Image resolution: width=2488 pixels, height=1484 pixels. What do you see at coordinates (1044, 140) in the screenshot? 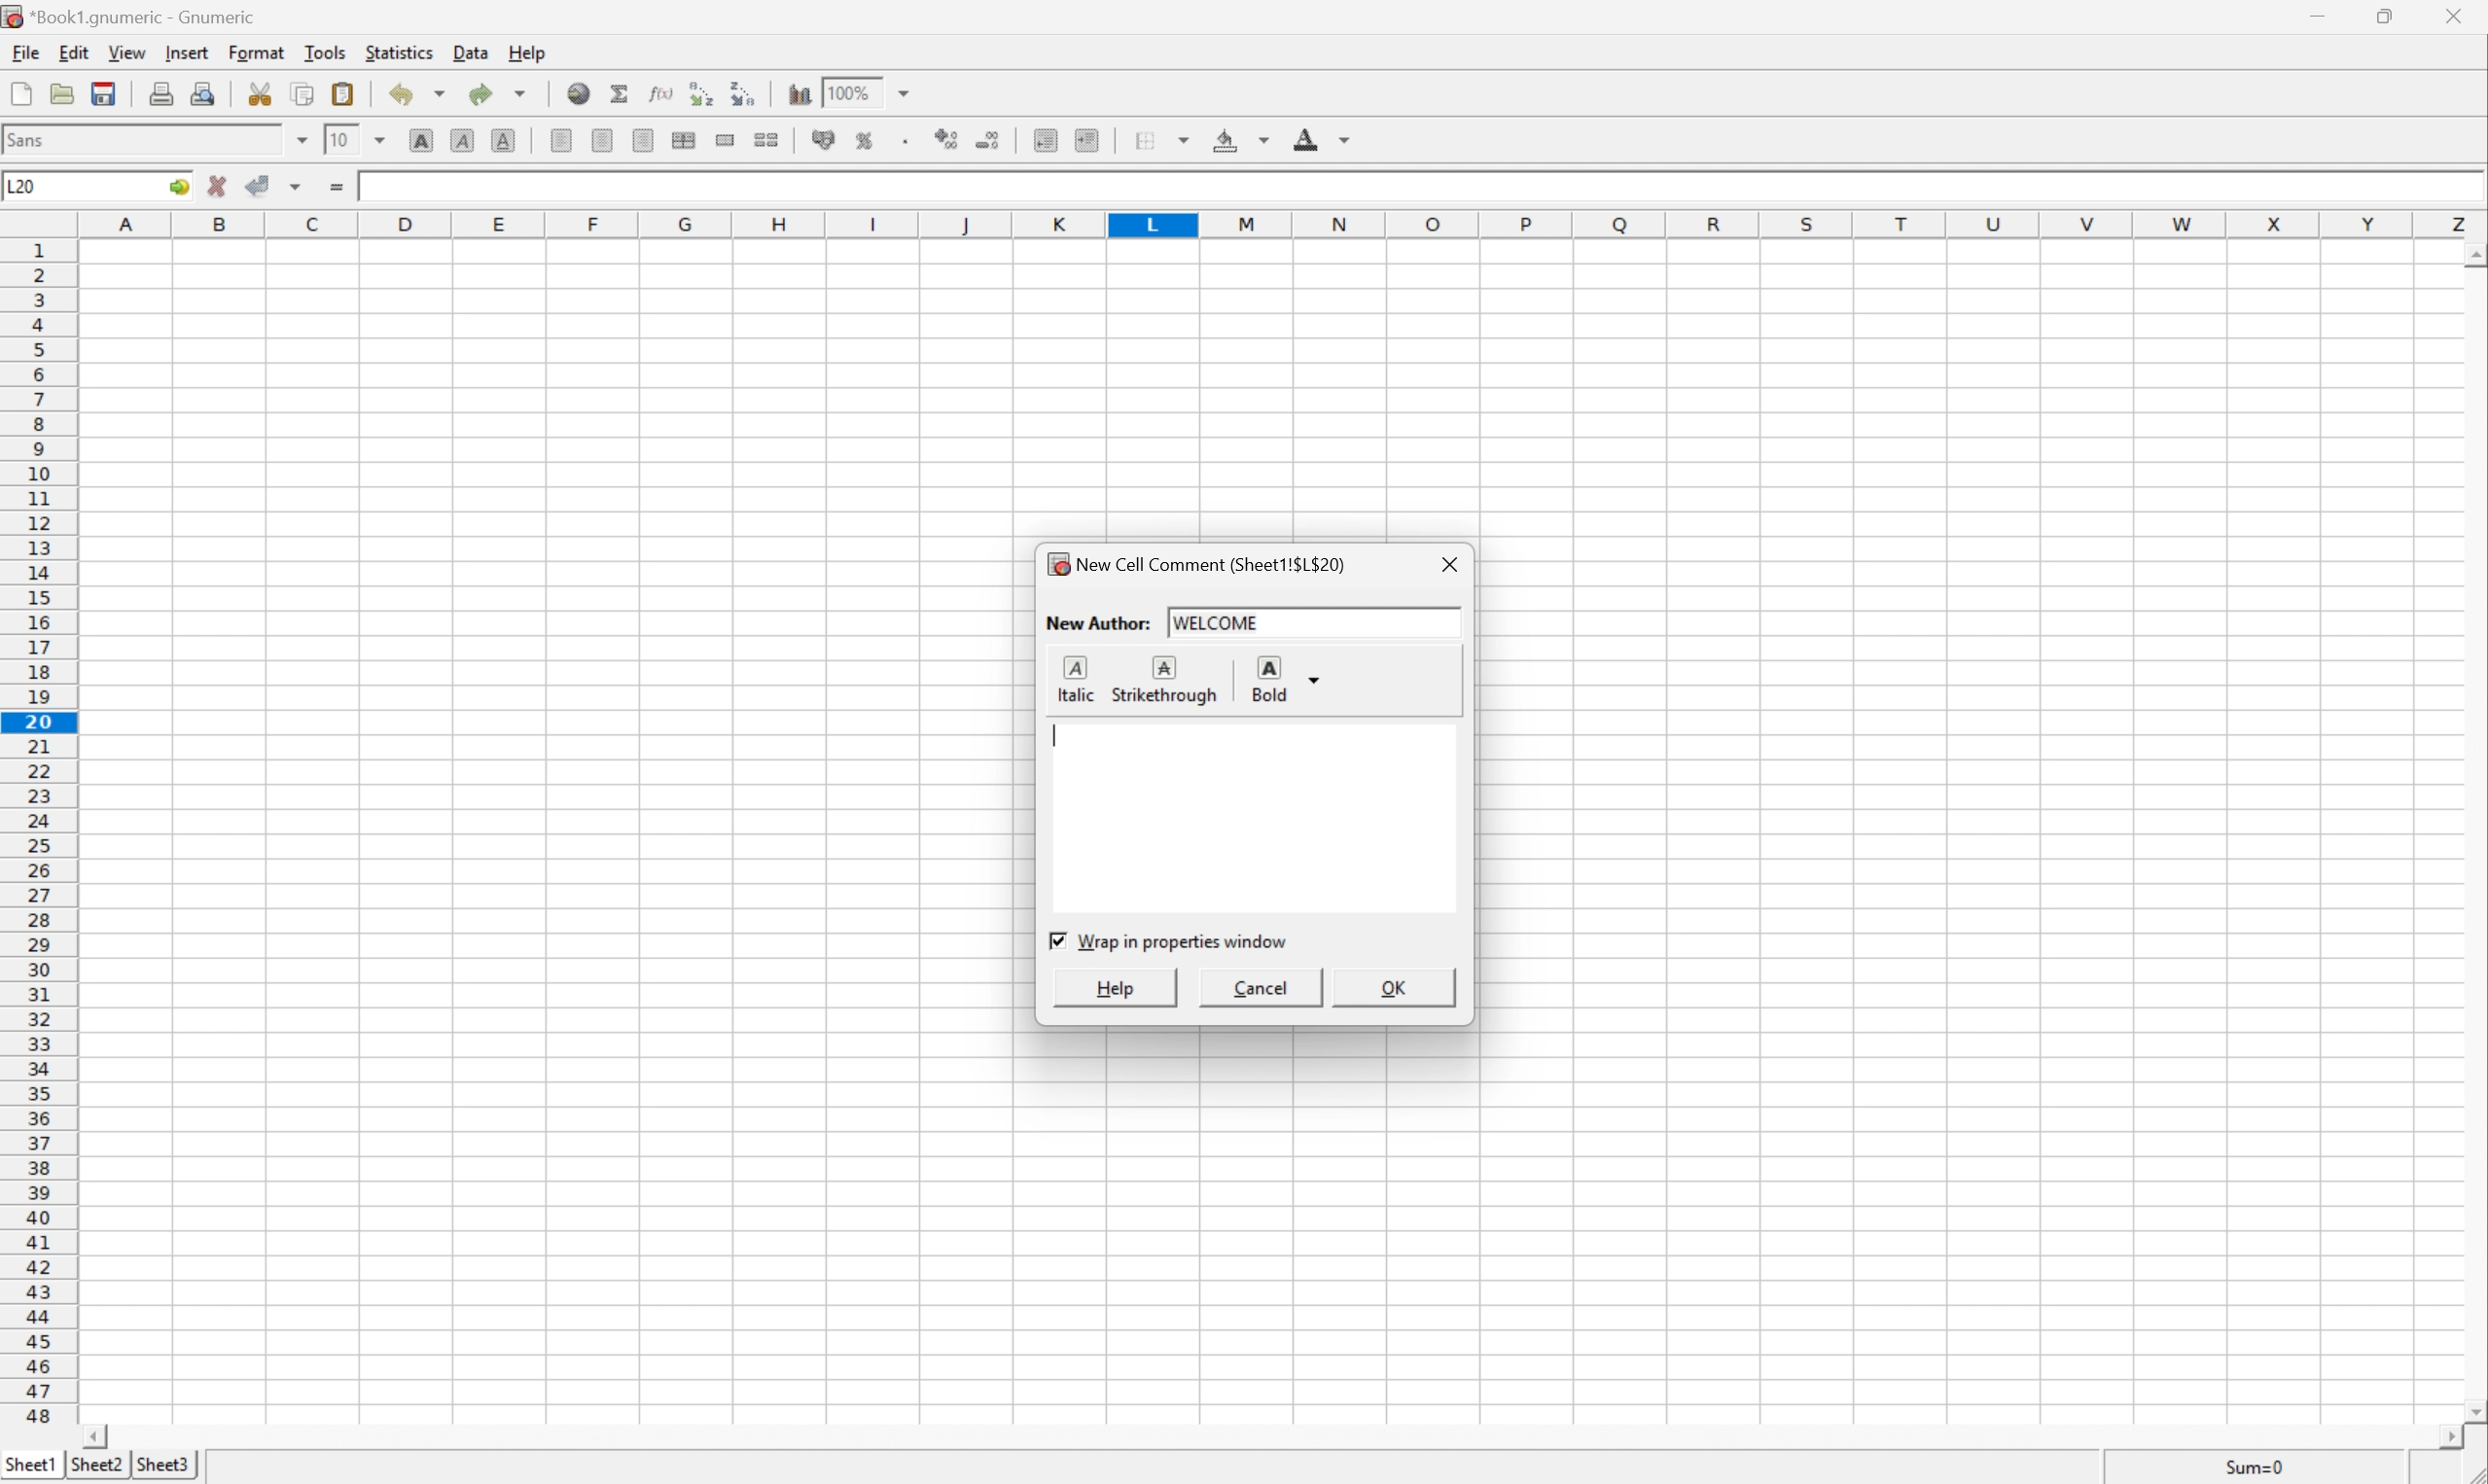
I see `Decrease indent, and align the contents to the left` at bounding box center [1044, 140].